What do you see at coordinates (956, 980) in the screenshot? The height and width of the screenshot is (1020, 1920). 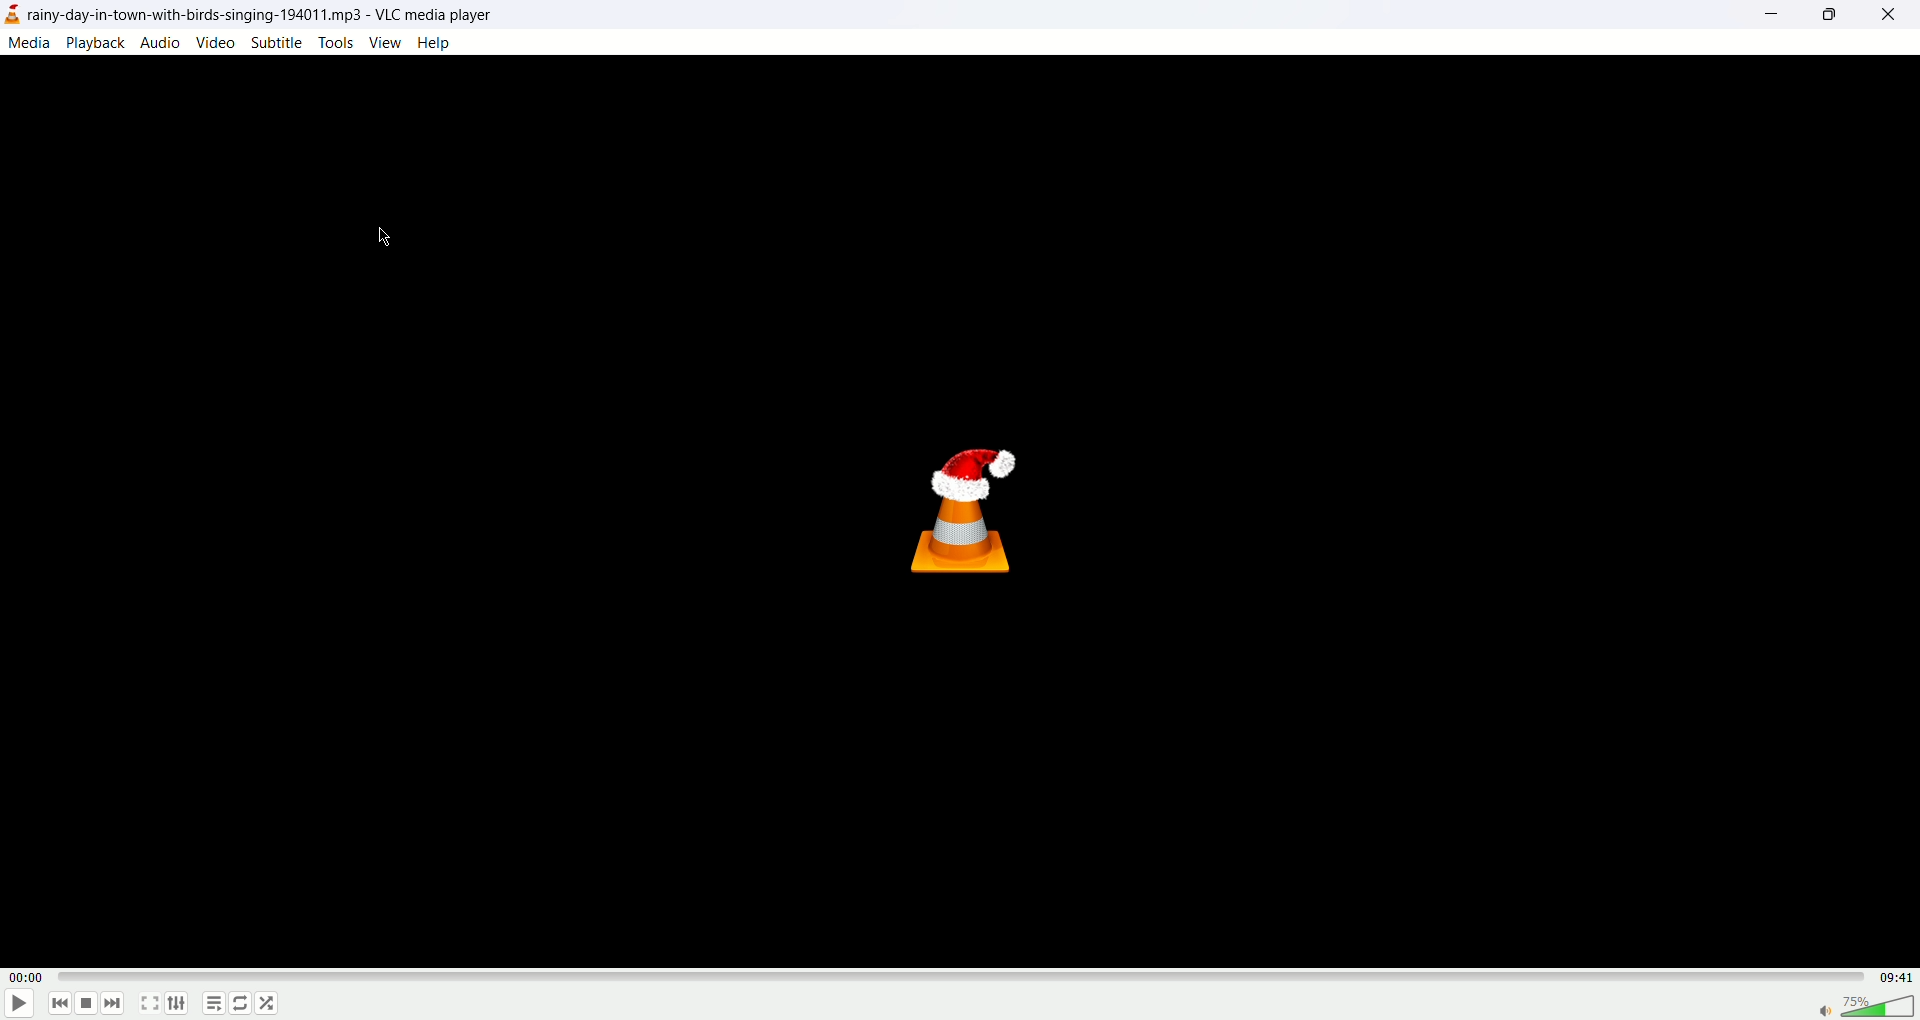 I see `progress bar` at bounding box center [956, 980].